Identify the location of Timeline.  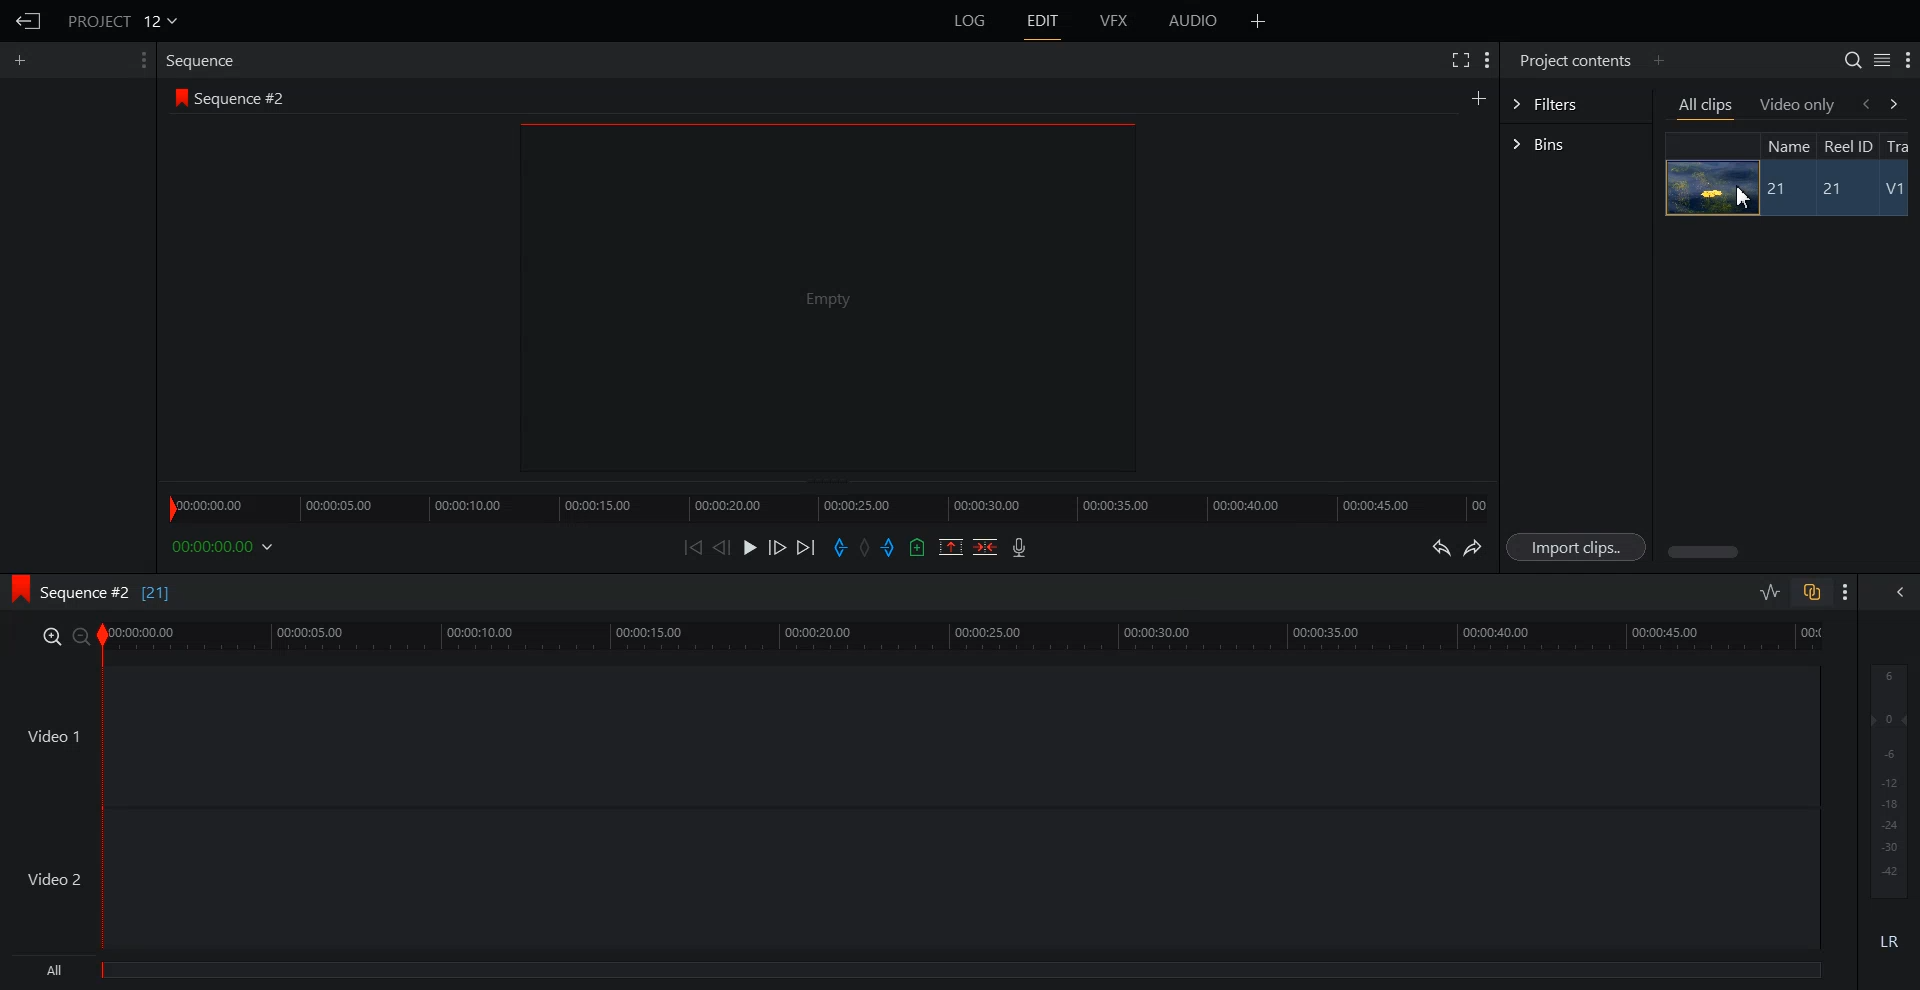
(827, 502).